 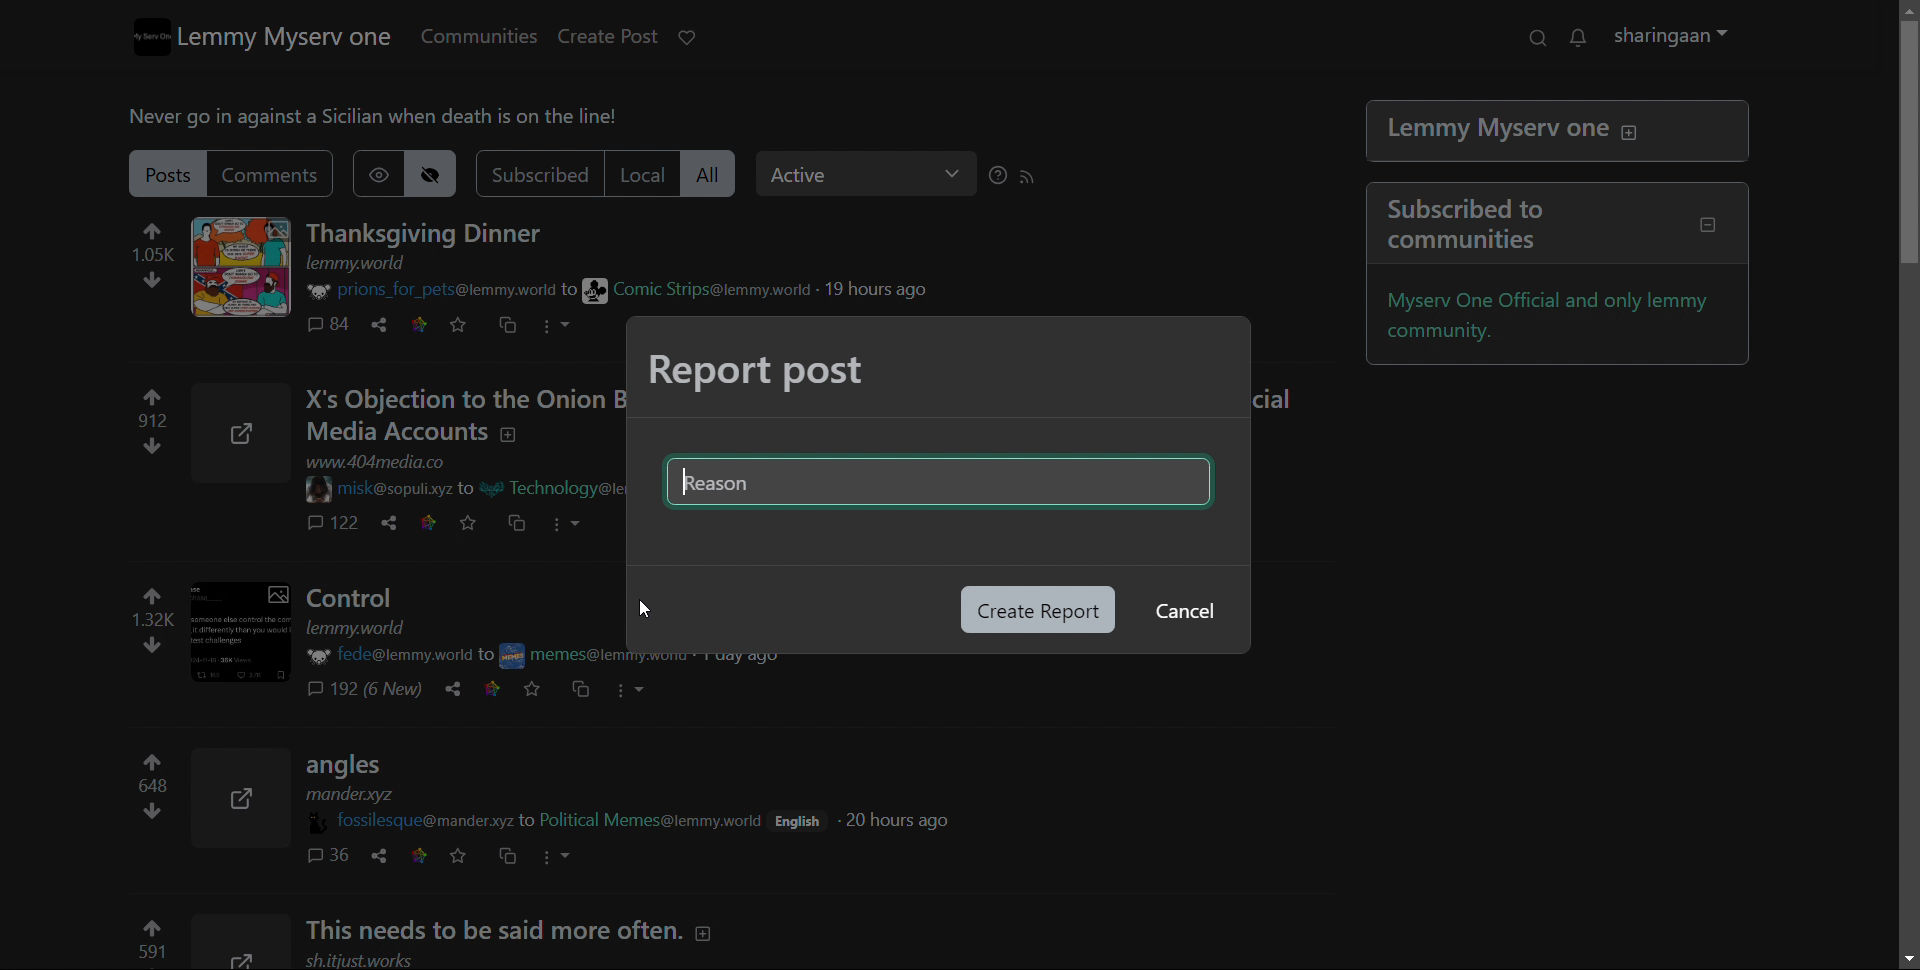 What do you see at coordinates (1902, 213) in the screenshot?
I see `Scroll bar` at bounding box center [1902, 213].